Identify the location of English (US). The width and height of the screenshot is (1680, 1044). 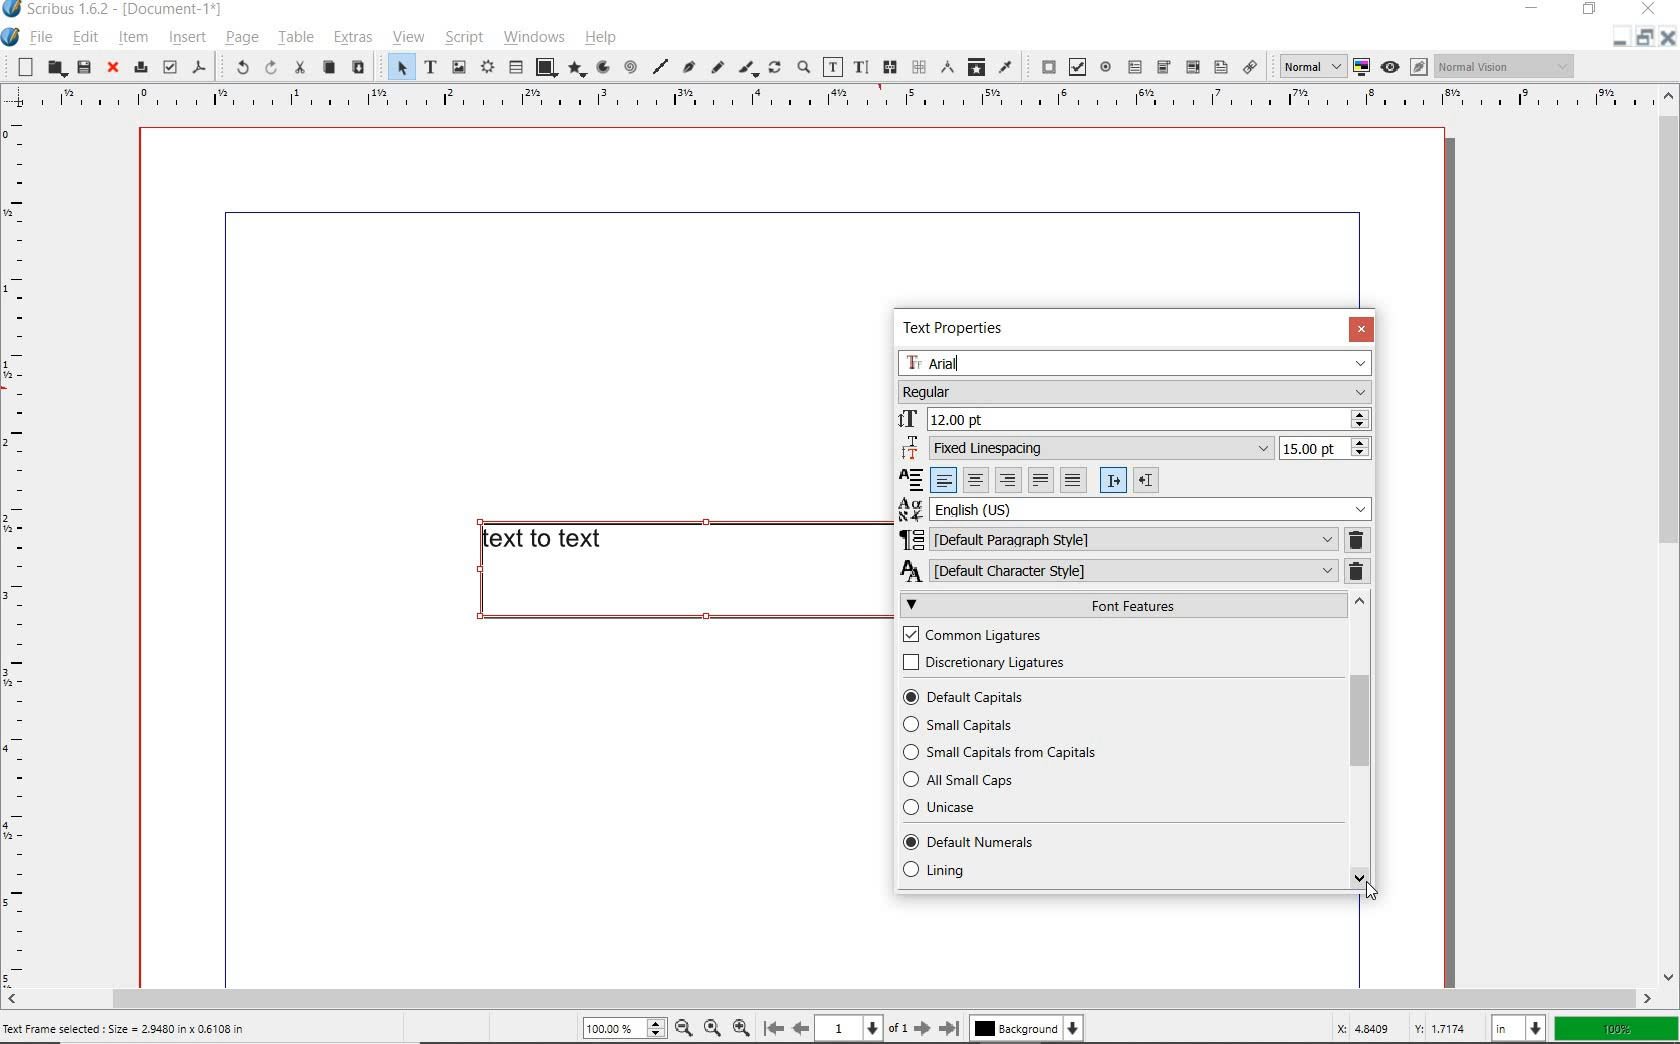
(1131, 510).